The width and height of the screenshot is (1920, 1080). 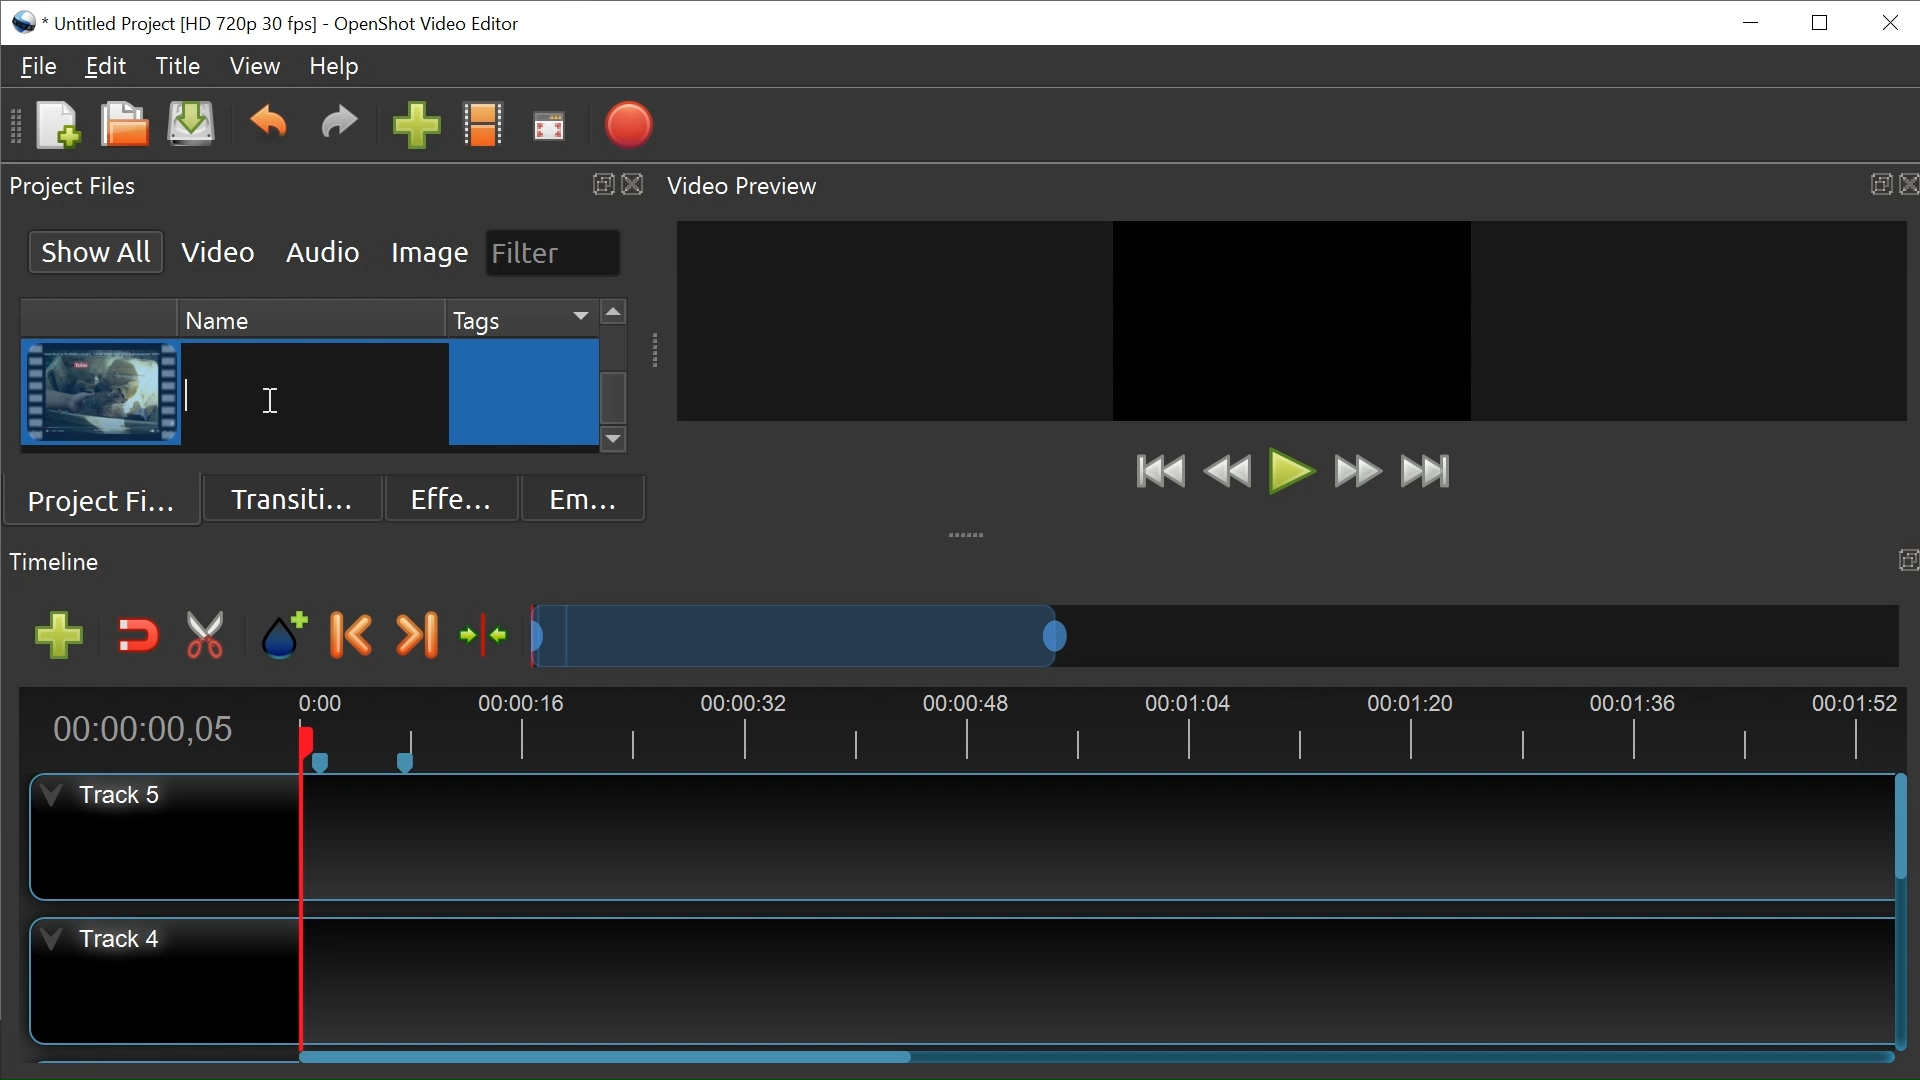 What do you see at coordinates (256, 66) in the screenshot?
I see `View` at bounding box center [256, 66].